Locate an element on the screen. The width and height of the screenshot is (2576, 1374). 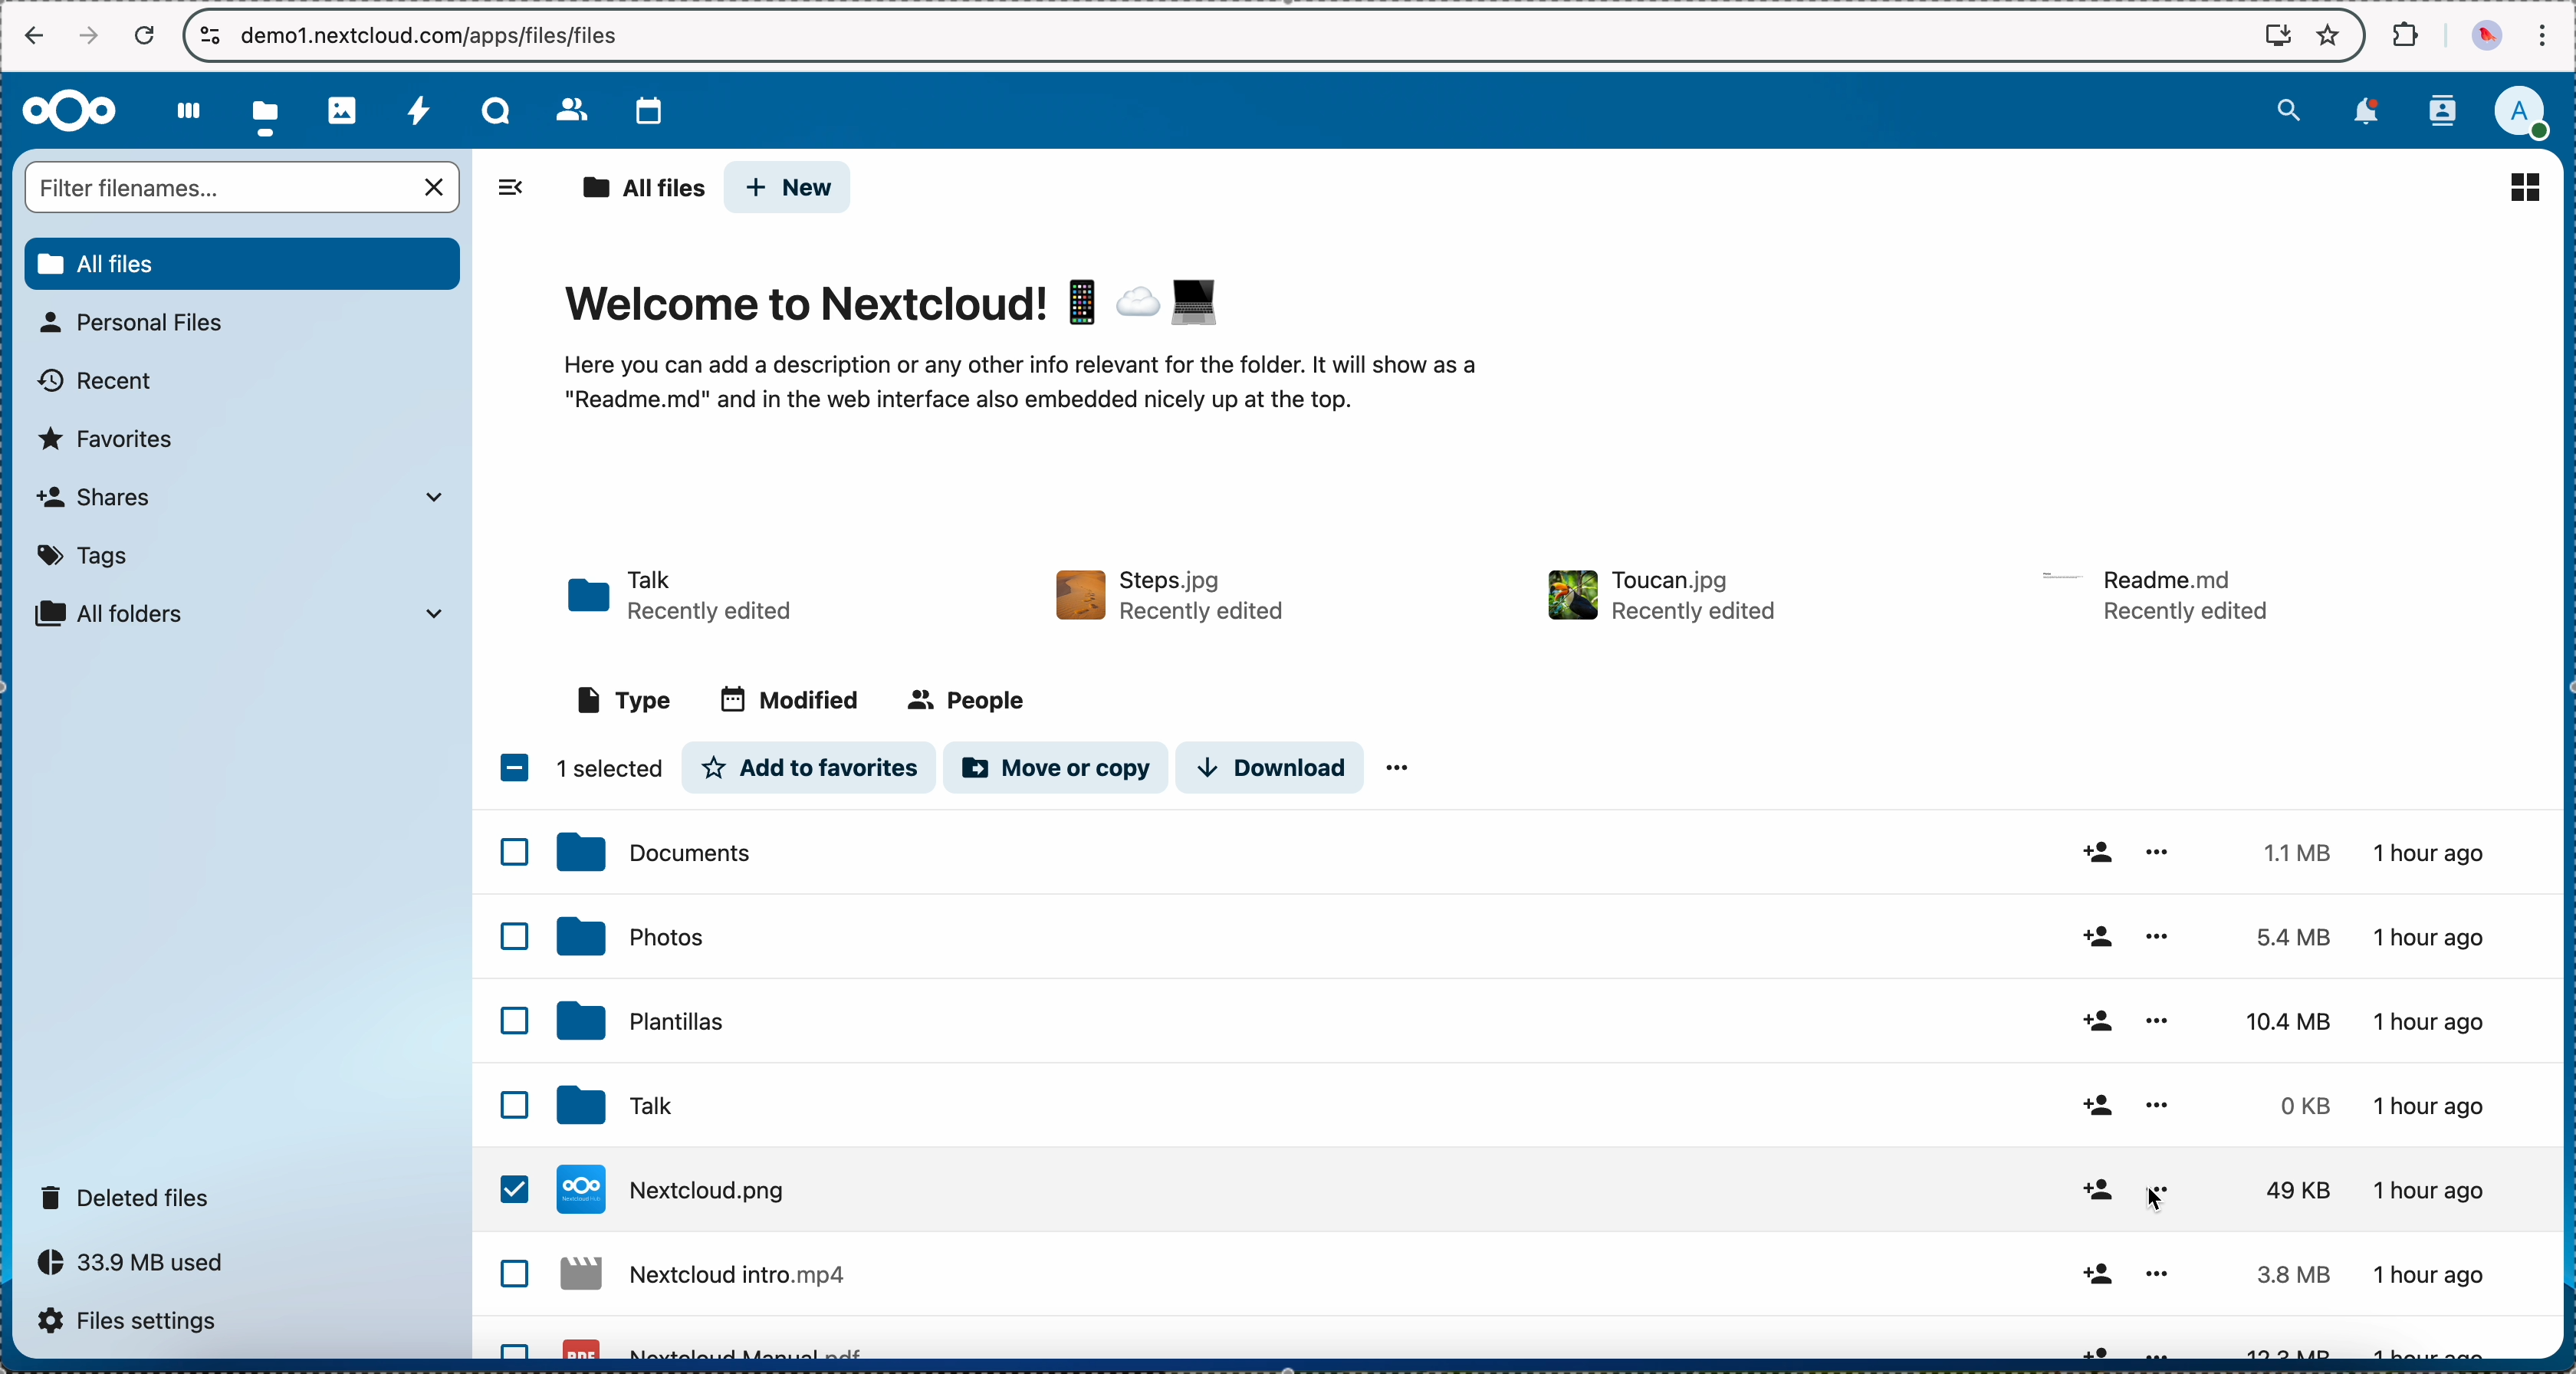
personal files is located at coordinates (143, 323).